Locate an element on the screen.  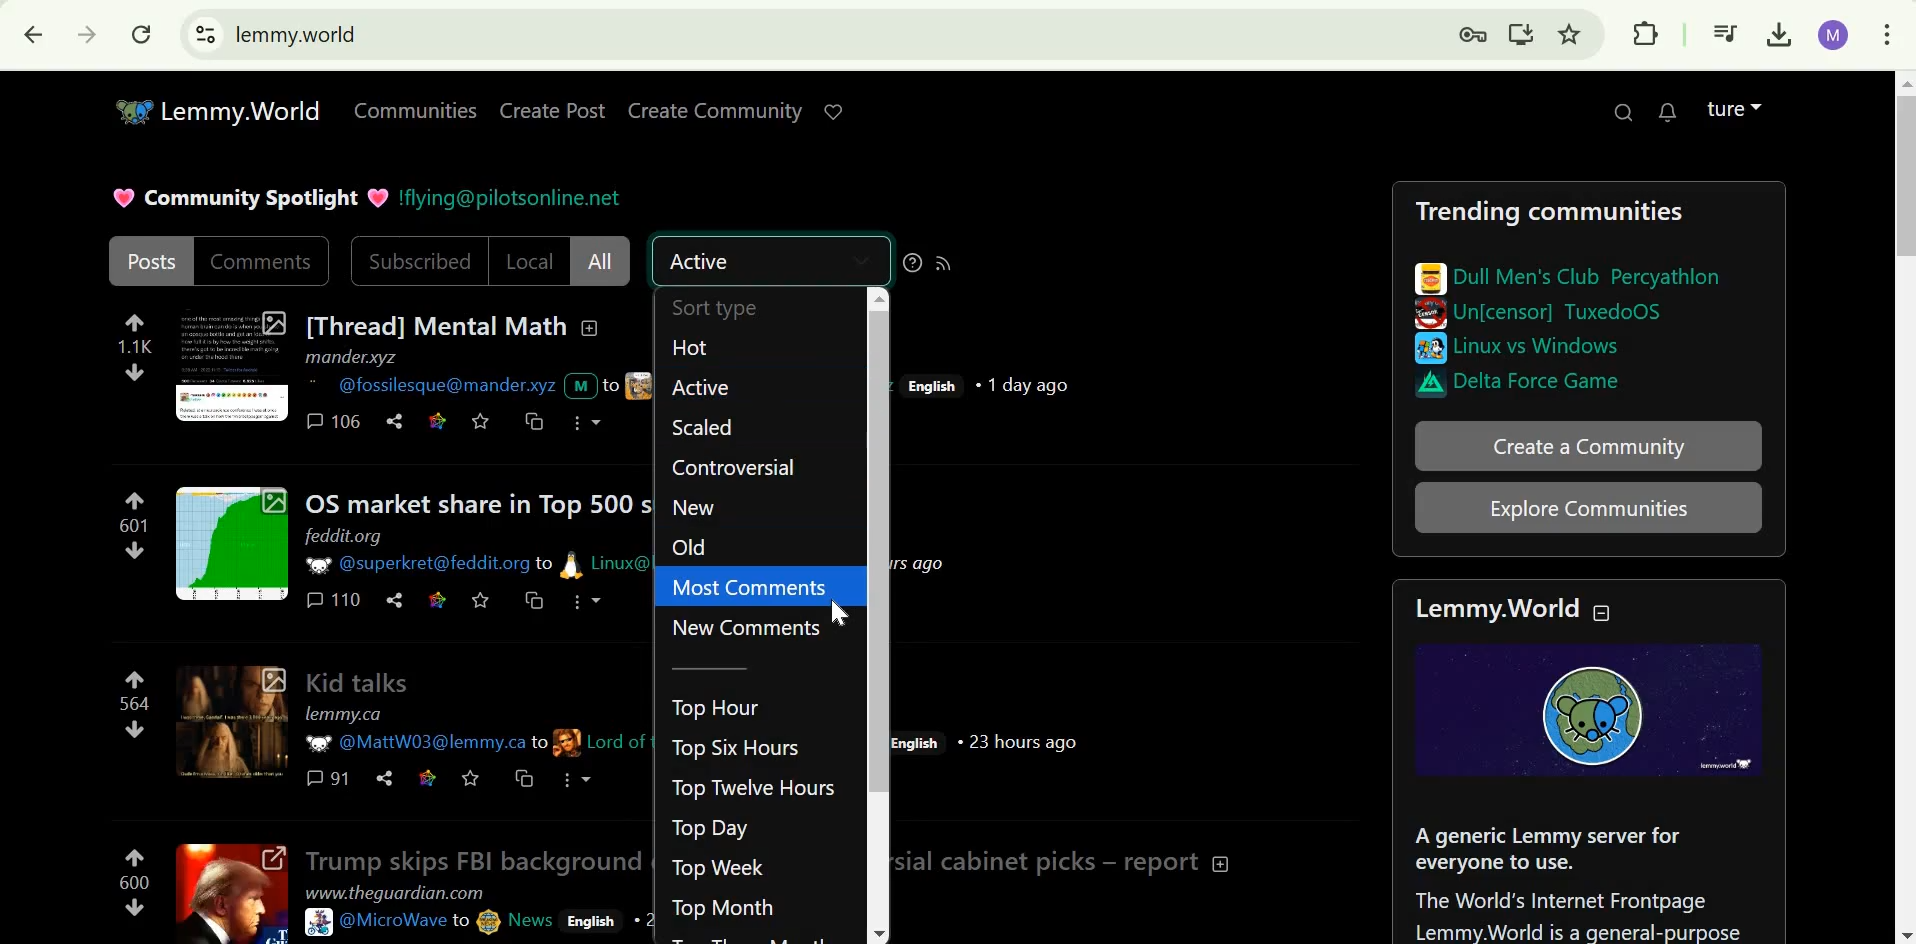
Reload this page is located at coordinates (141, 33).